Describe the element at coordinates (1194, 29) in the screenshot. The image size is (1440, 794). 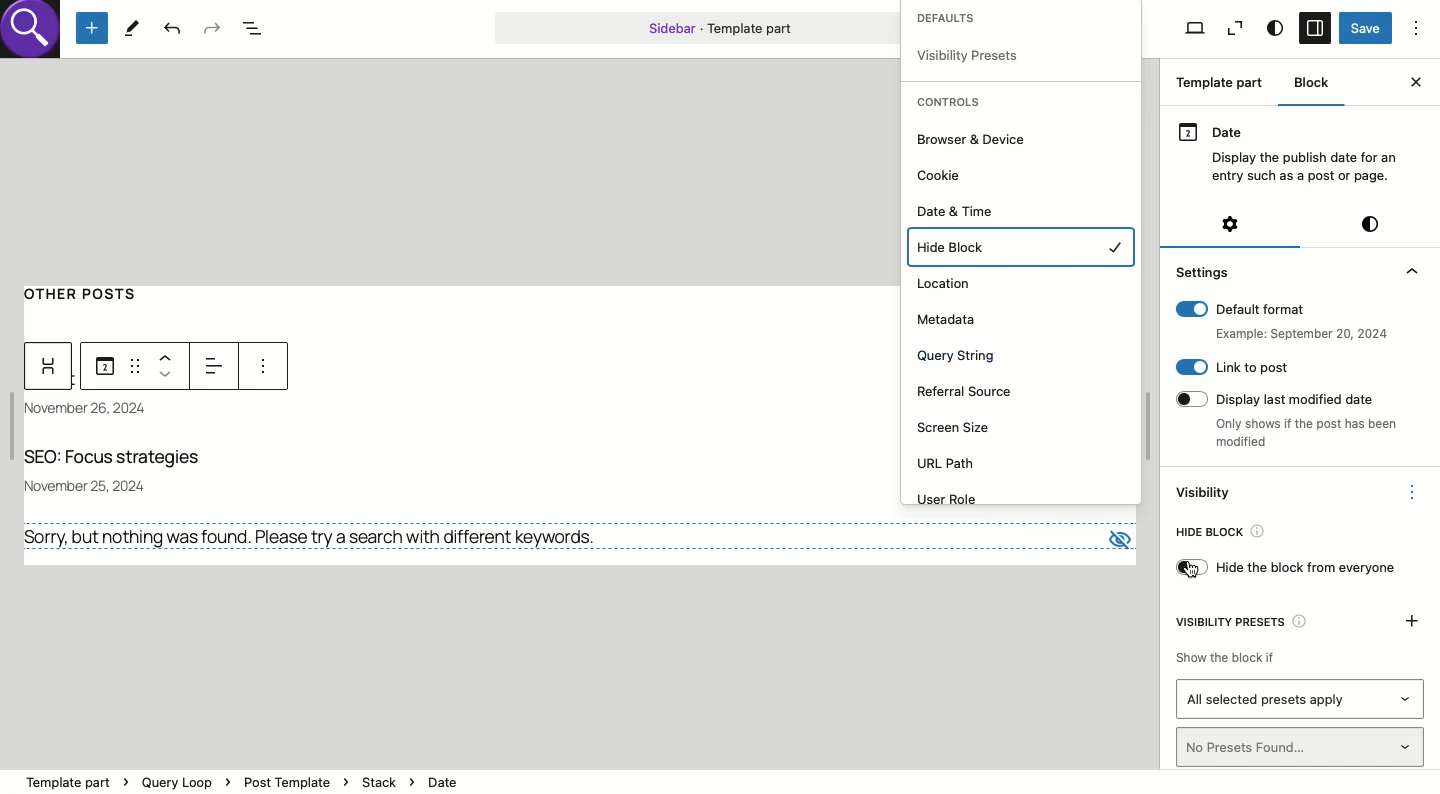
I see `View` at that location.